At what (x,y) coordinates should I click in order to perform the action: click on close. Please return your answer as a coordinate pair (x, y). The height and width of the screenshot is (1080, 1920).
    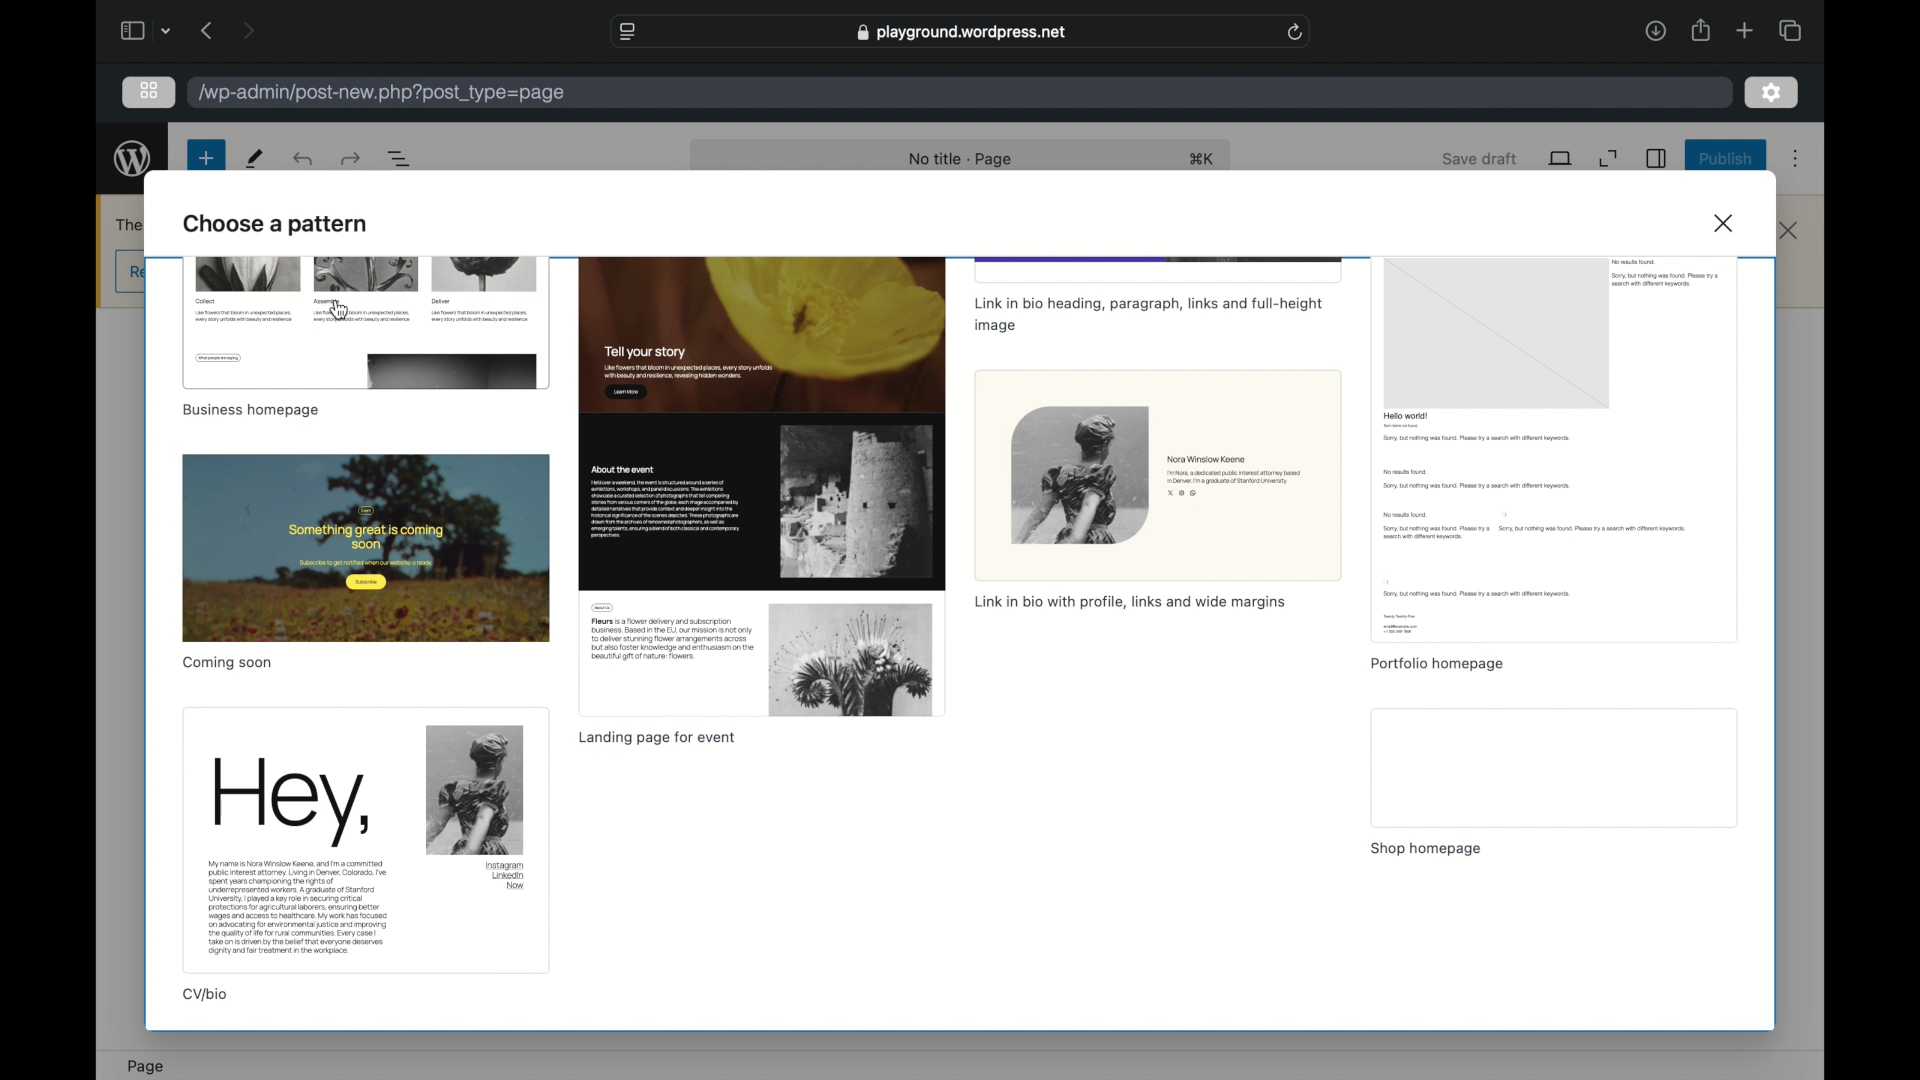
    Looking at the image, I should click on (1789, 230).